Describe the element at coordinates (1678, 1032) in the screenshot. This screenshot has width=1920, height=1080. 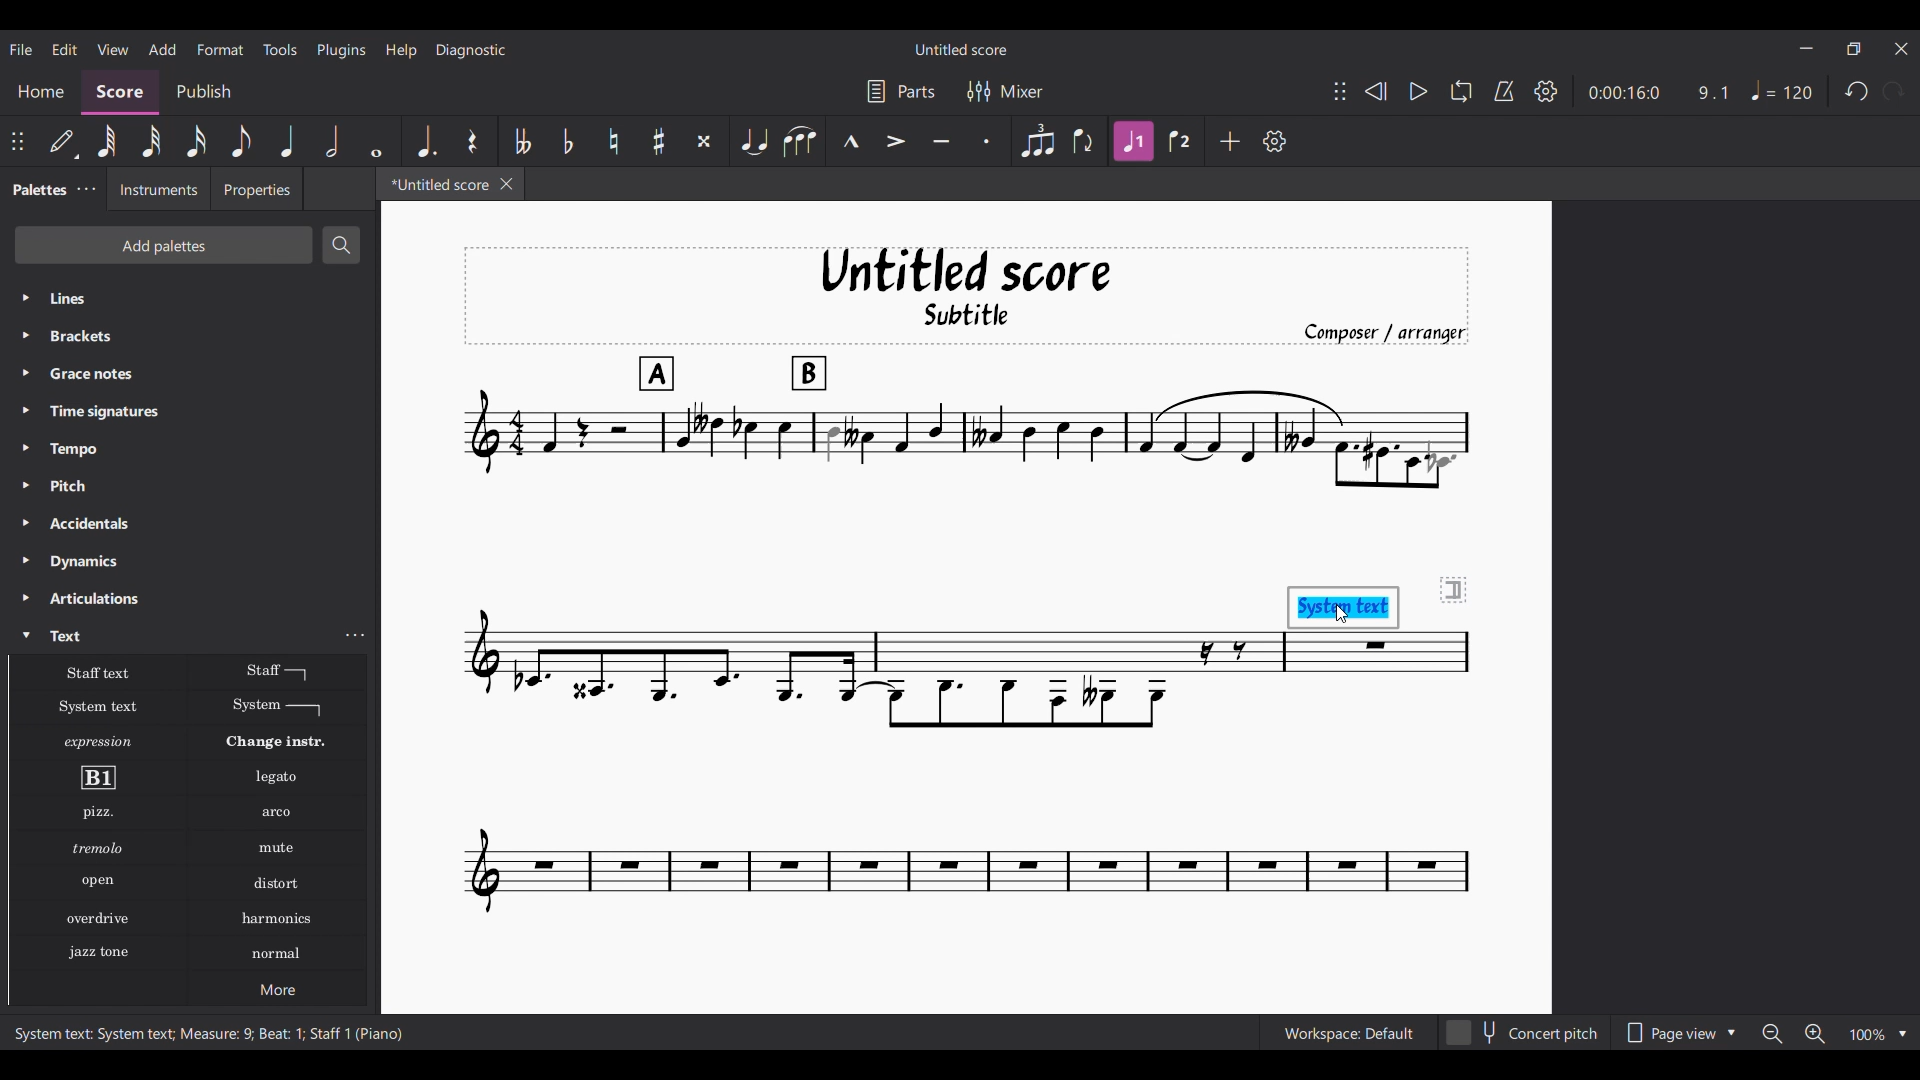
I see `Page view options` at that location.